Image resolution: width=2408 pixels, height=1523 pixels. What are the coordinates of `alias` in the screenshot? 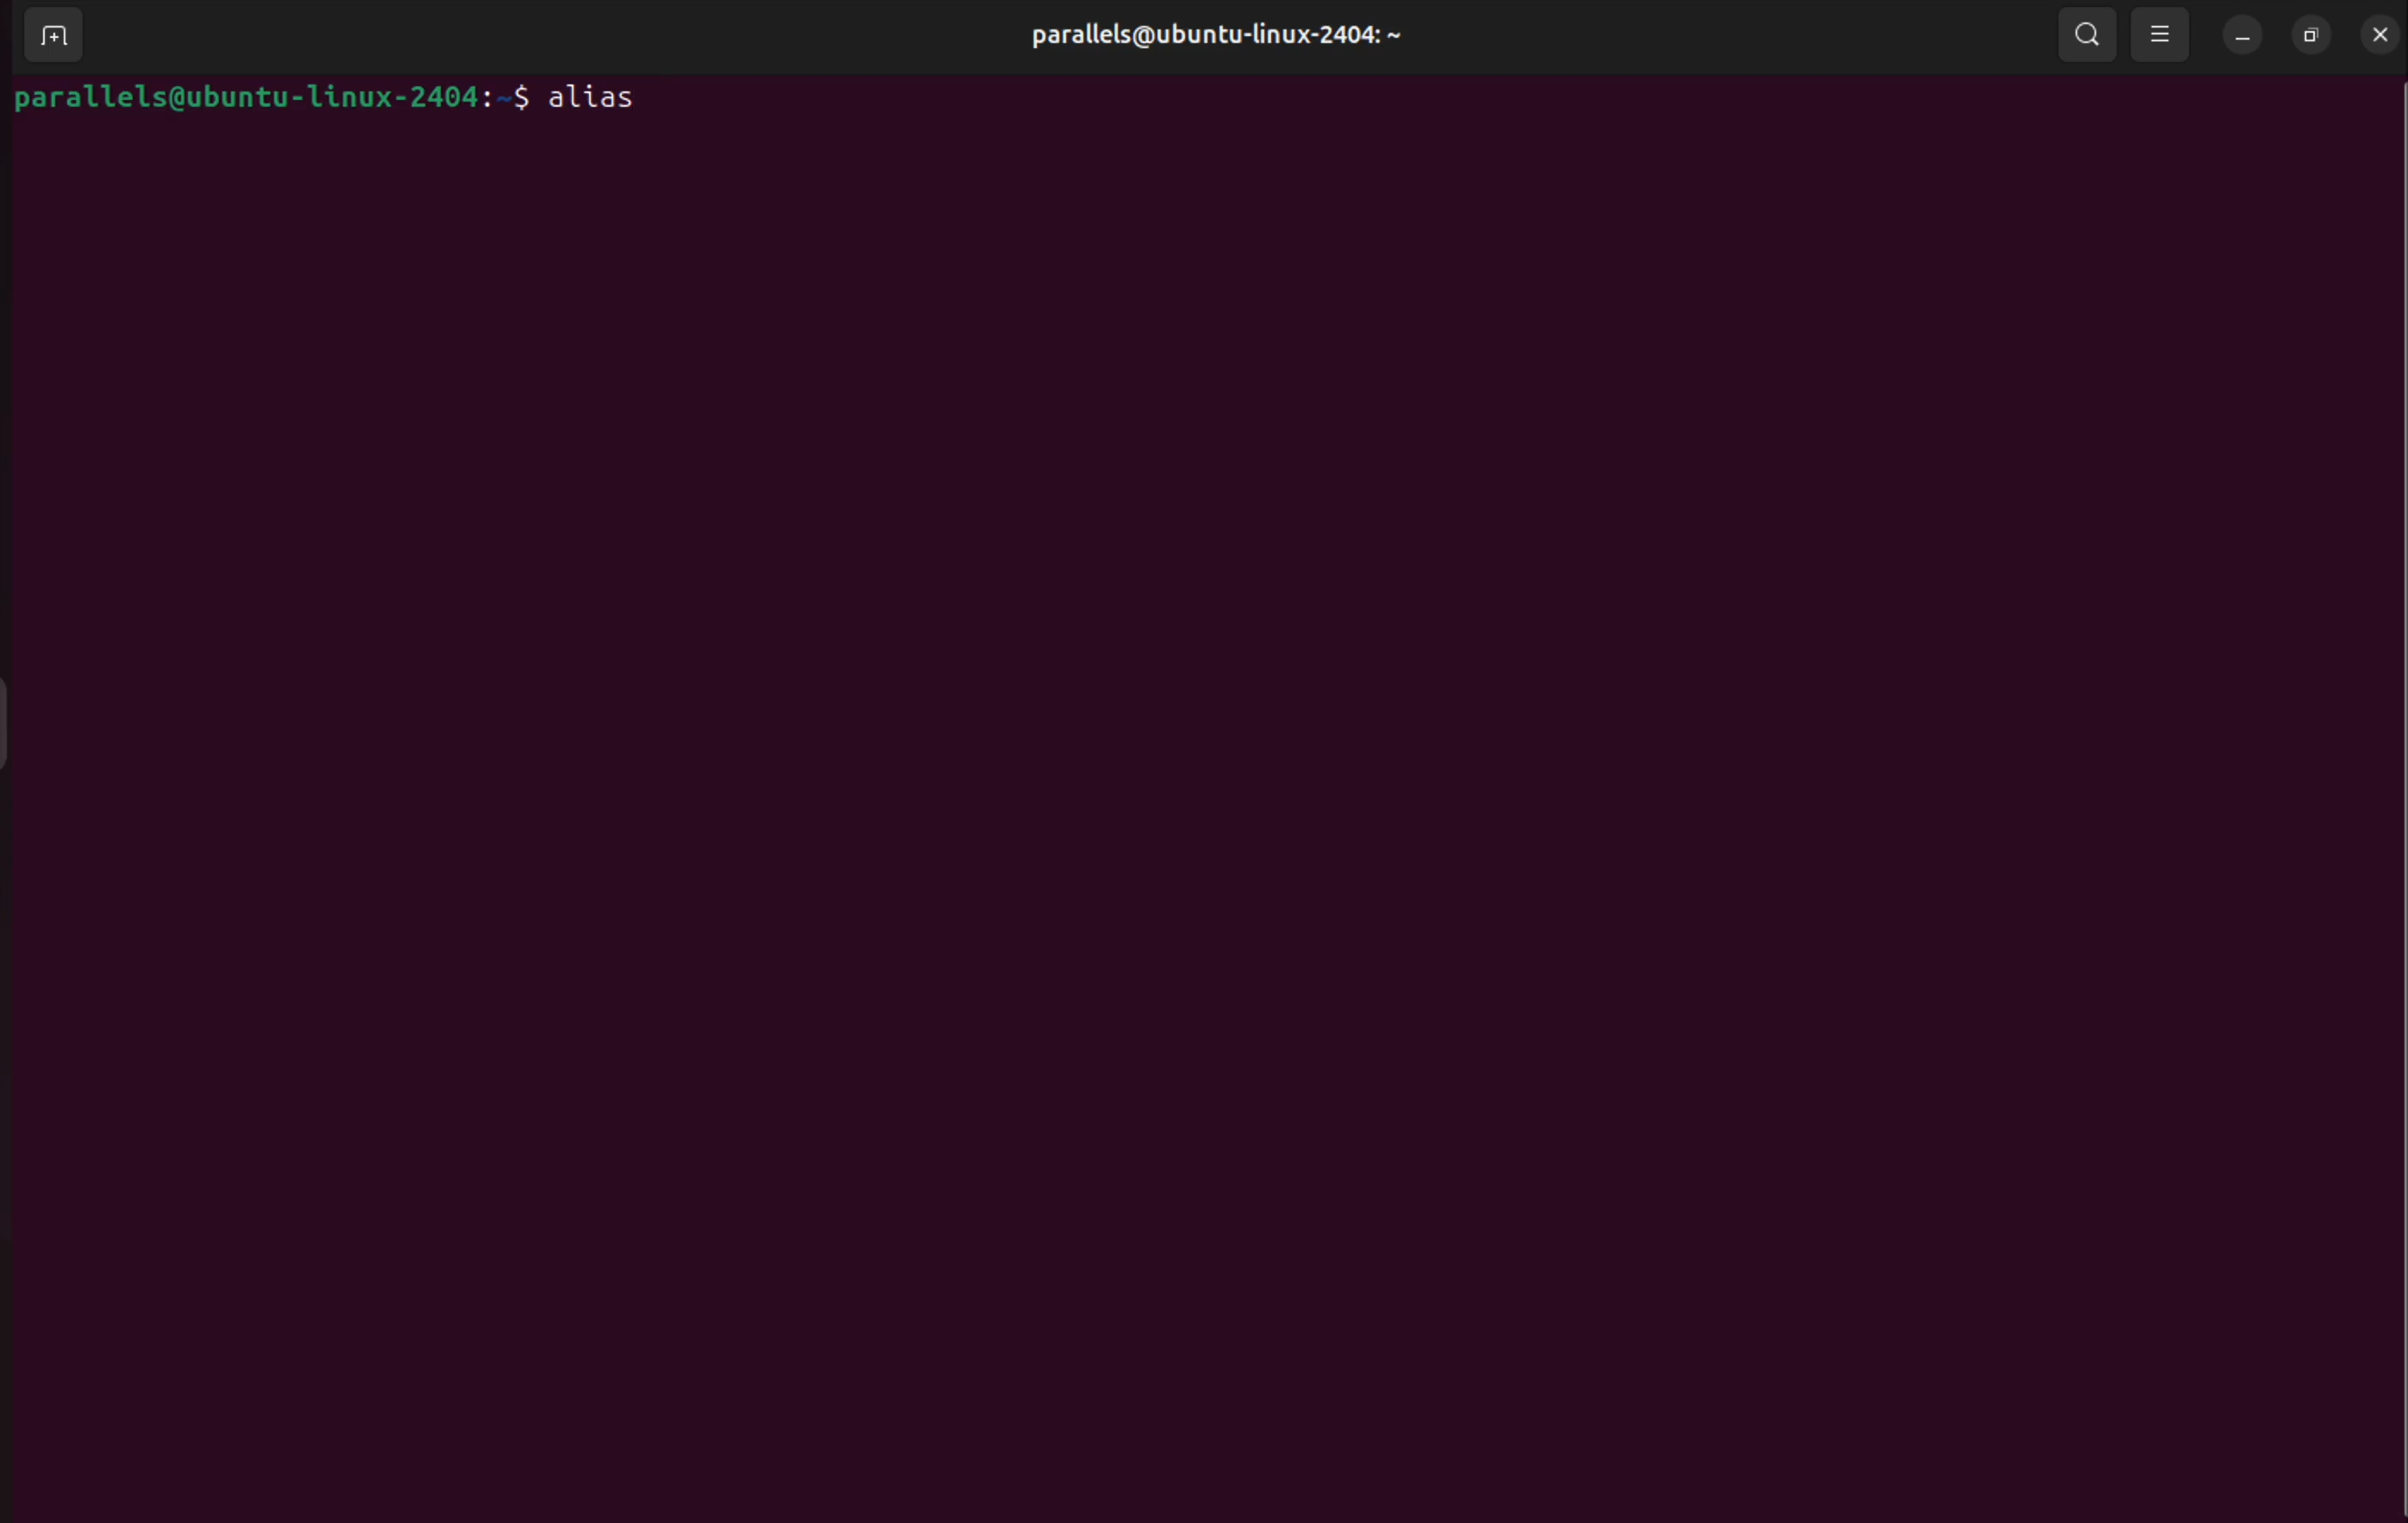 It's located at (593, 98).